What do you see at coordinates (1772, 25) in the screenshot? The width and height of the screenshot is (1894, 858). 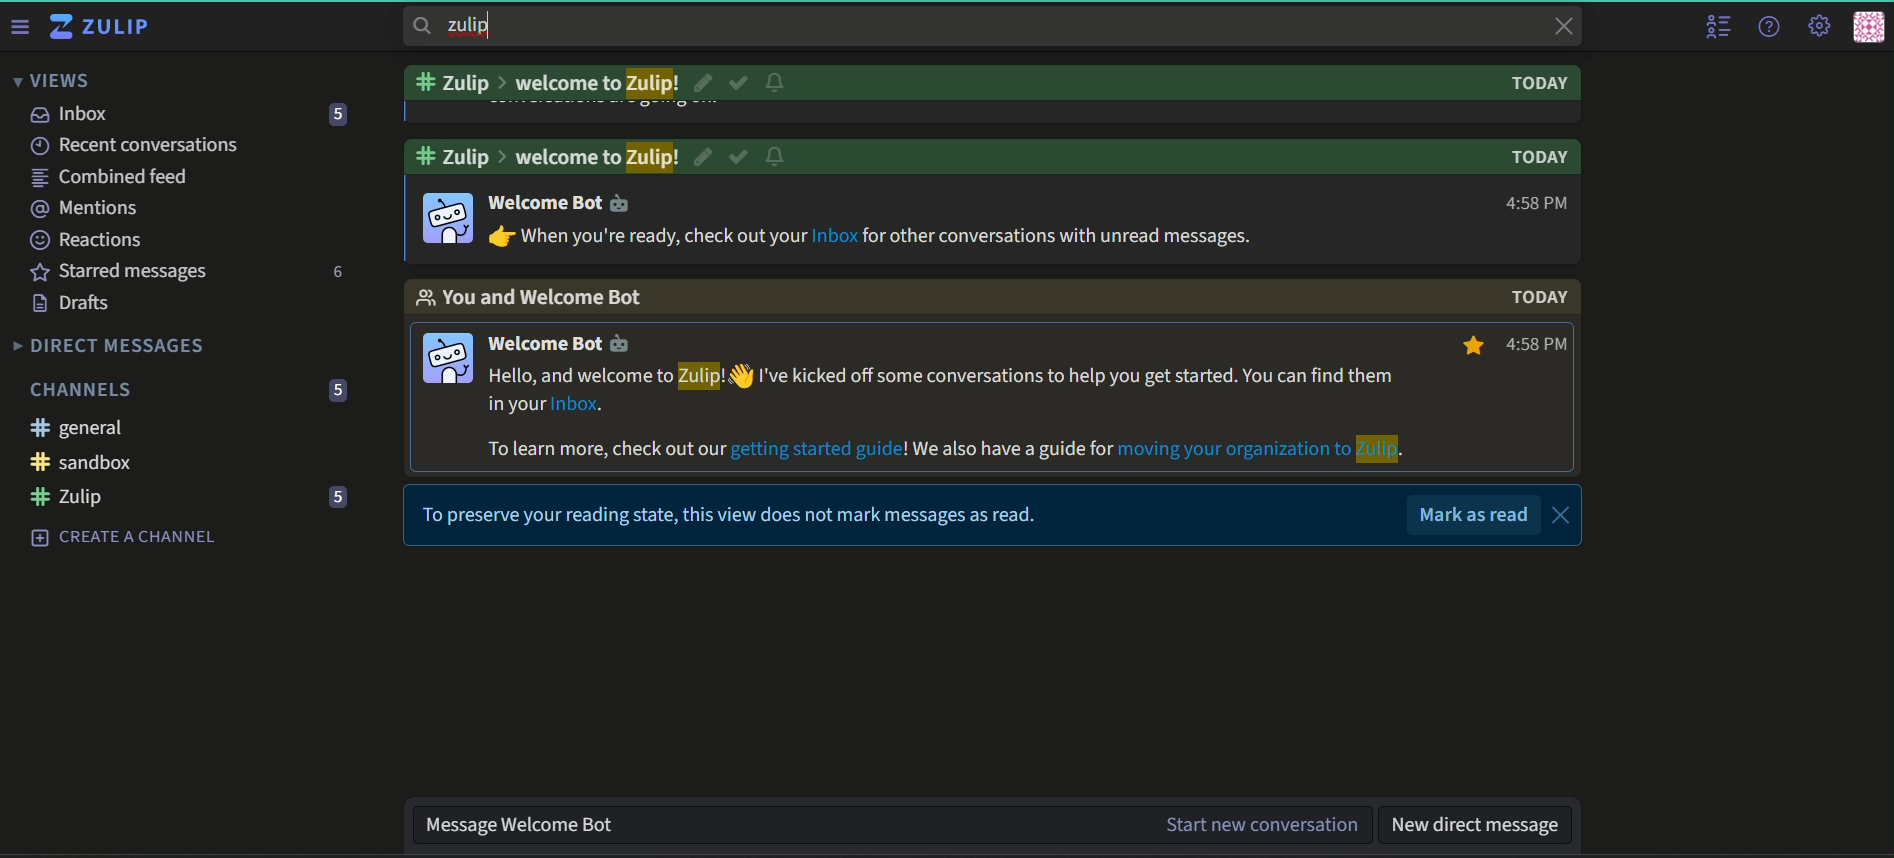 I see `help menu` at bounding box center [1772, 25].